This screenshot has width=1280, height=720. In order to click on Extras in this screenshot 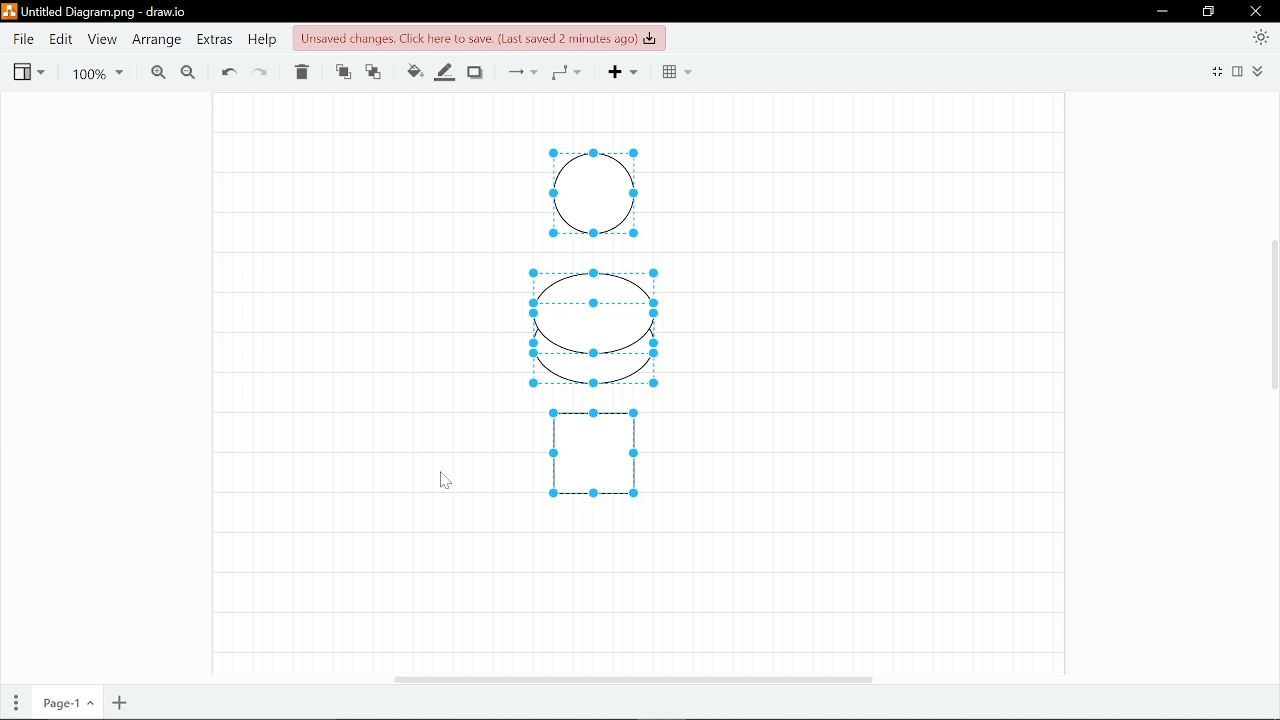, I will do `click(213, 40)`.